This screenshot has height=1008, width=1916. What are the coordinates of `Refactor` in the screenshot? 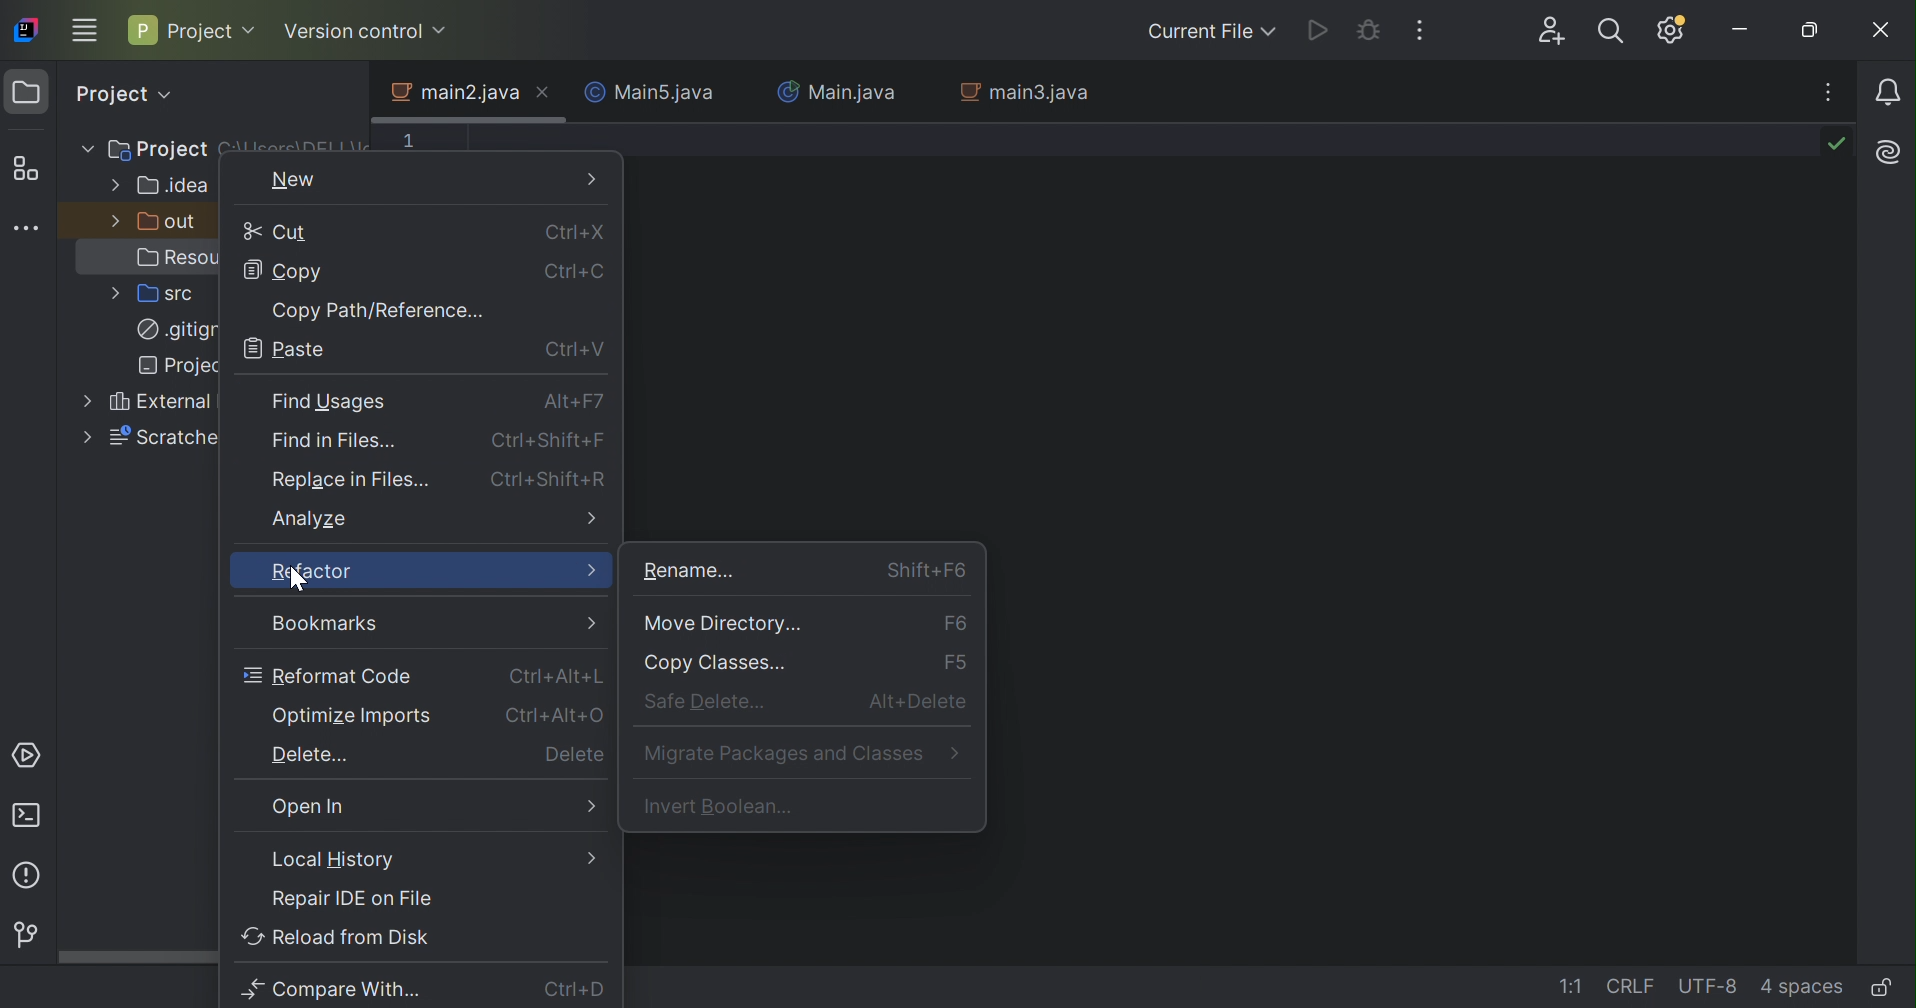 It's located at (307, 574).